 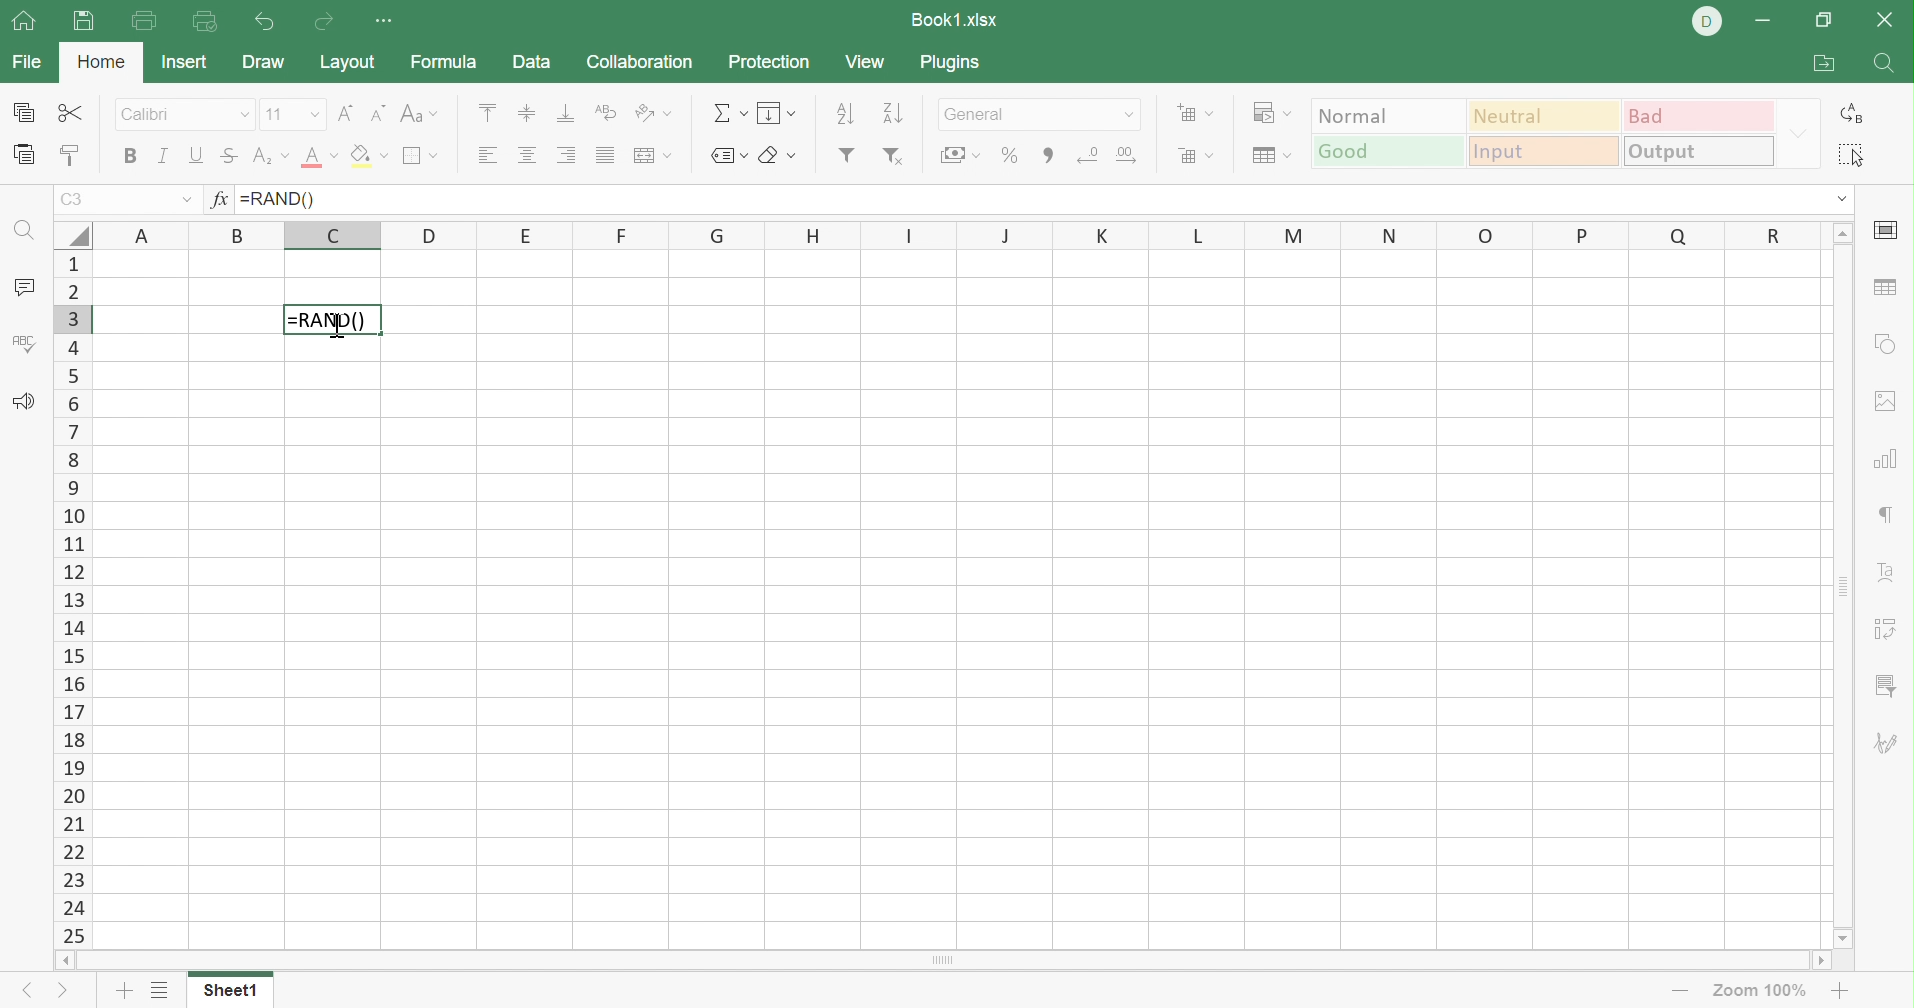 I want to click on Select all, so click(x=1854, y=156).